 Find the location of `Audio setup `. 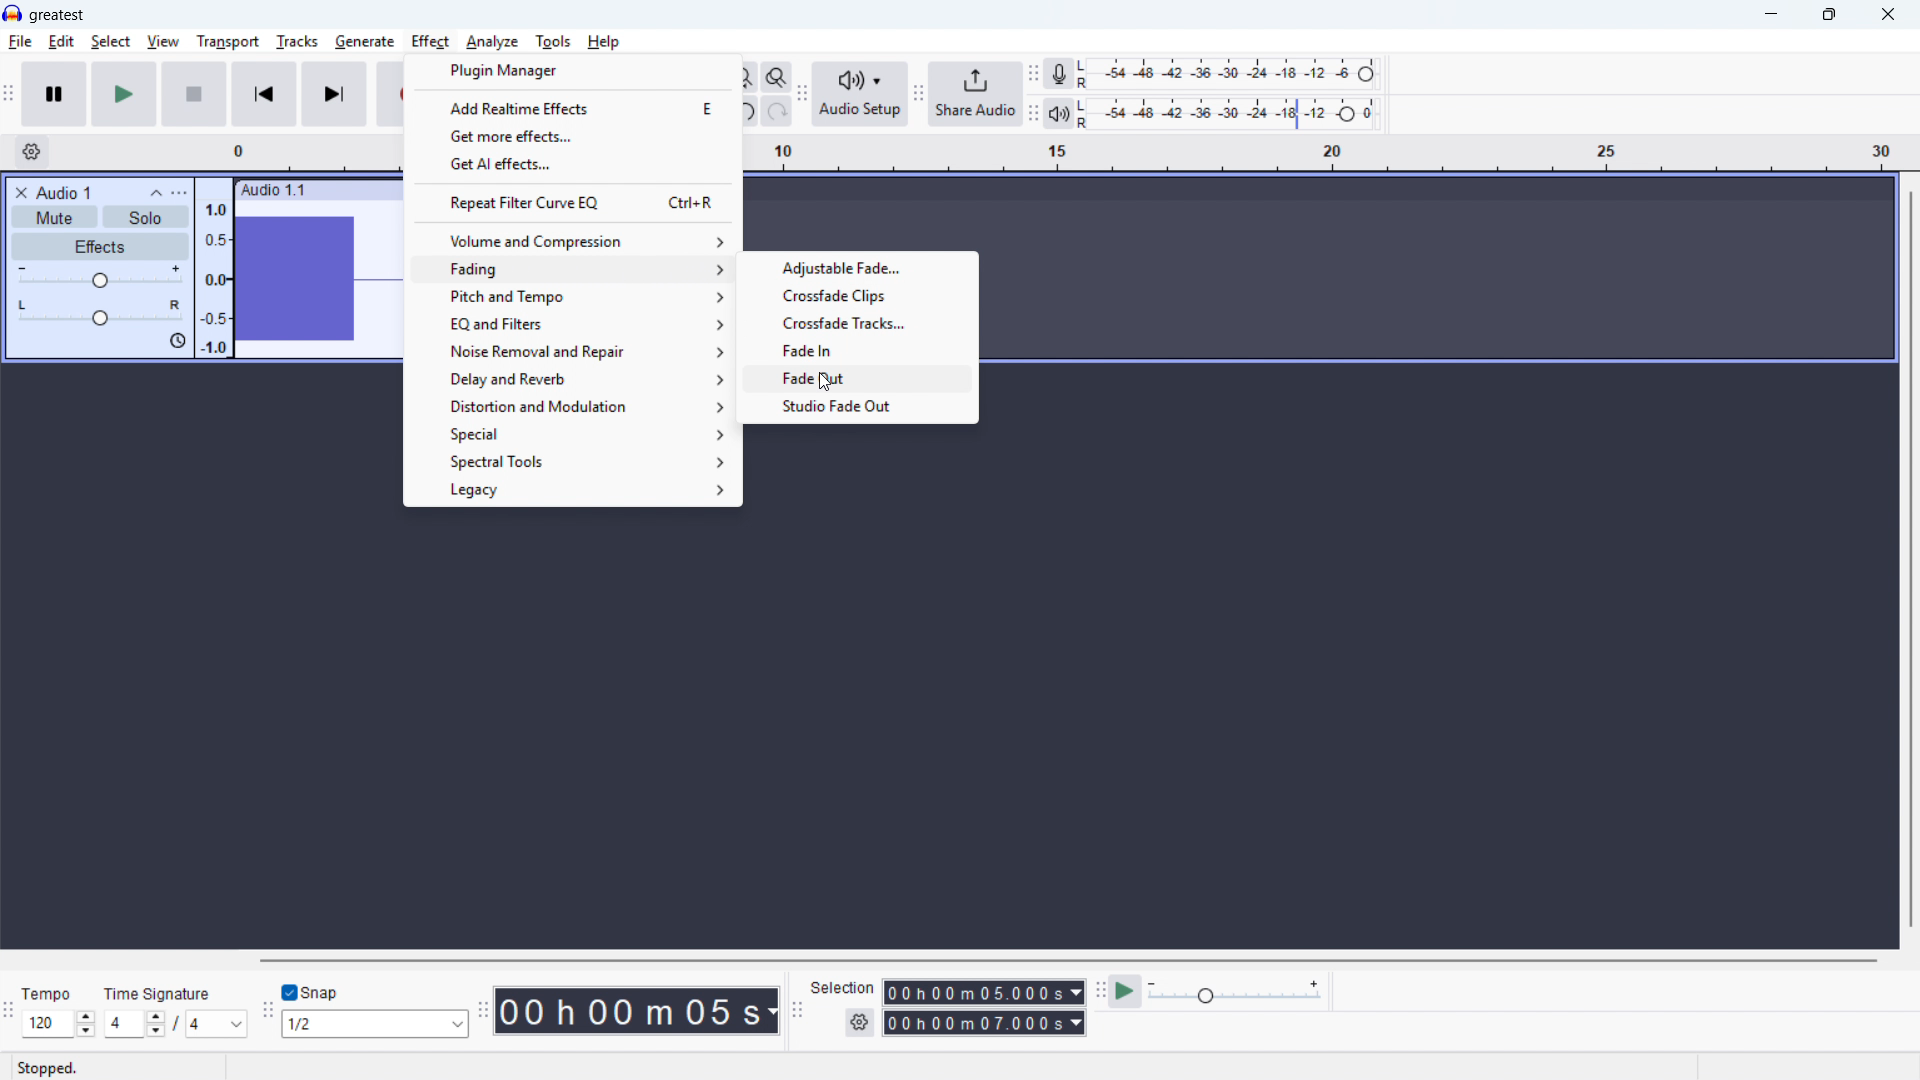

Audio setup  is located at coordinates (861, 95).